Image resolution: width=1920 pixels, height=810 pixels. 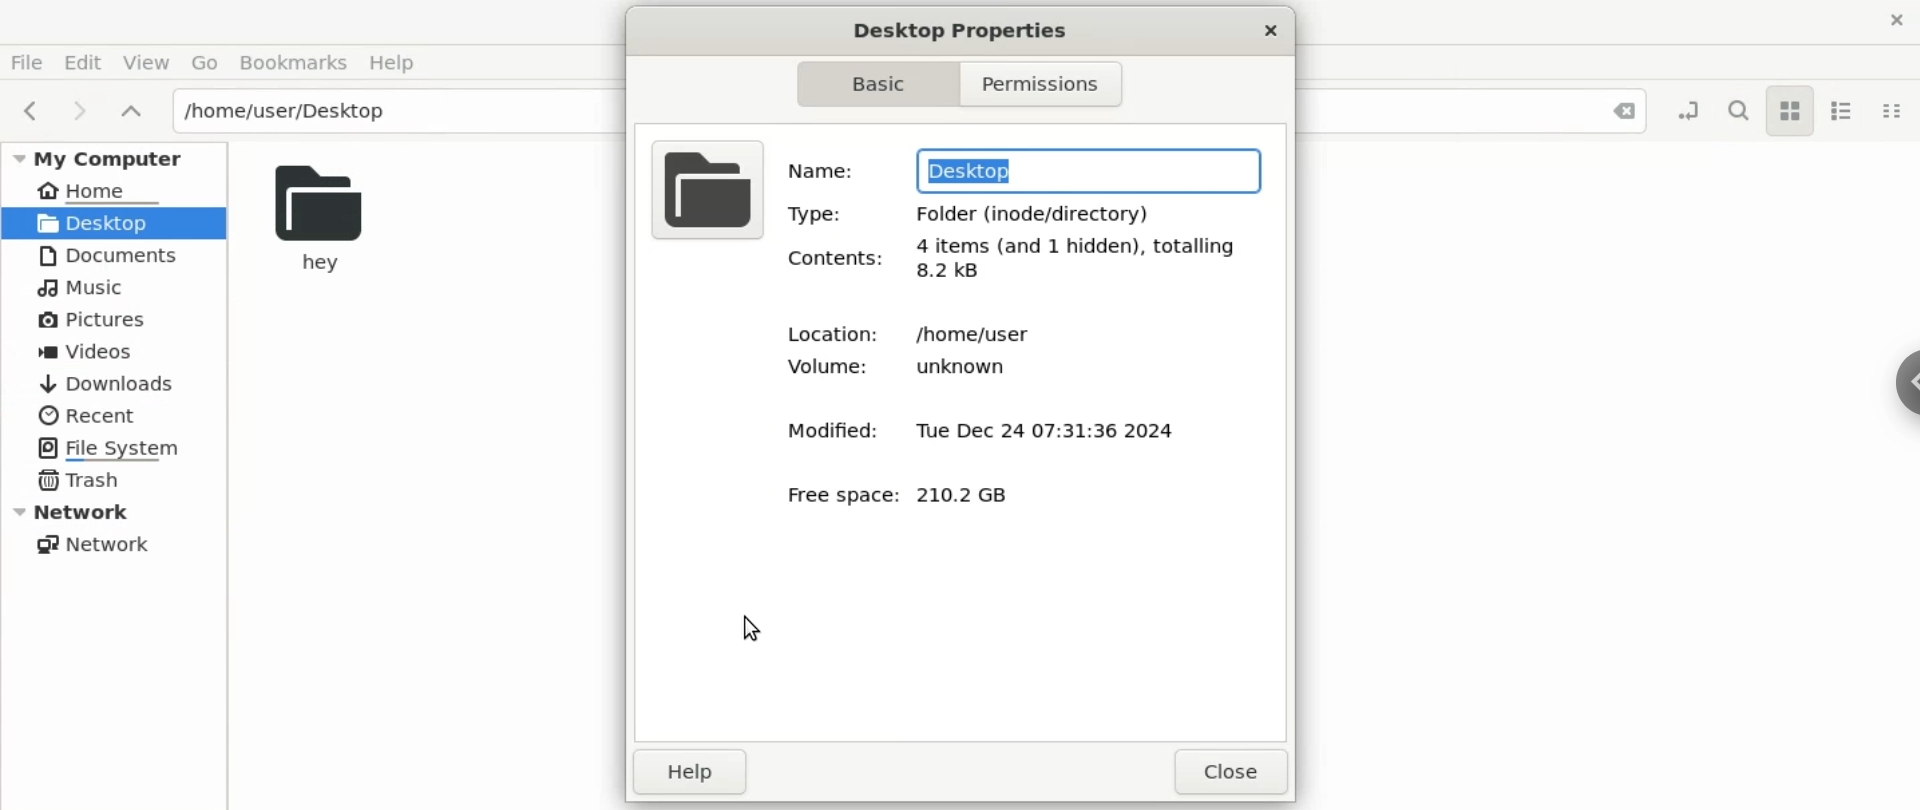 What do you see at coordinates (1270, 32) in the screenshot?
I see `close` at bounding box center [1270, 32].